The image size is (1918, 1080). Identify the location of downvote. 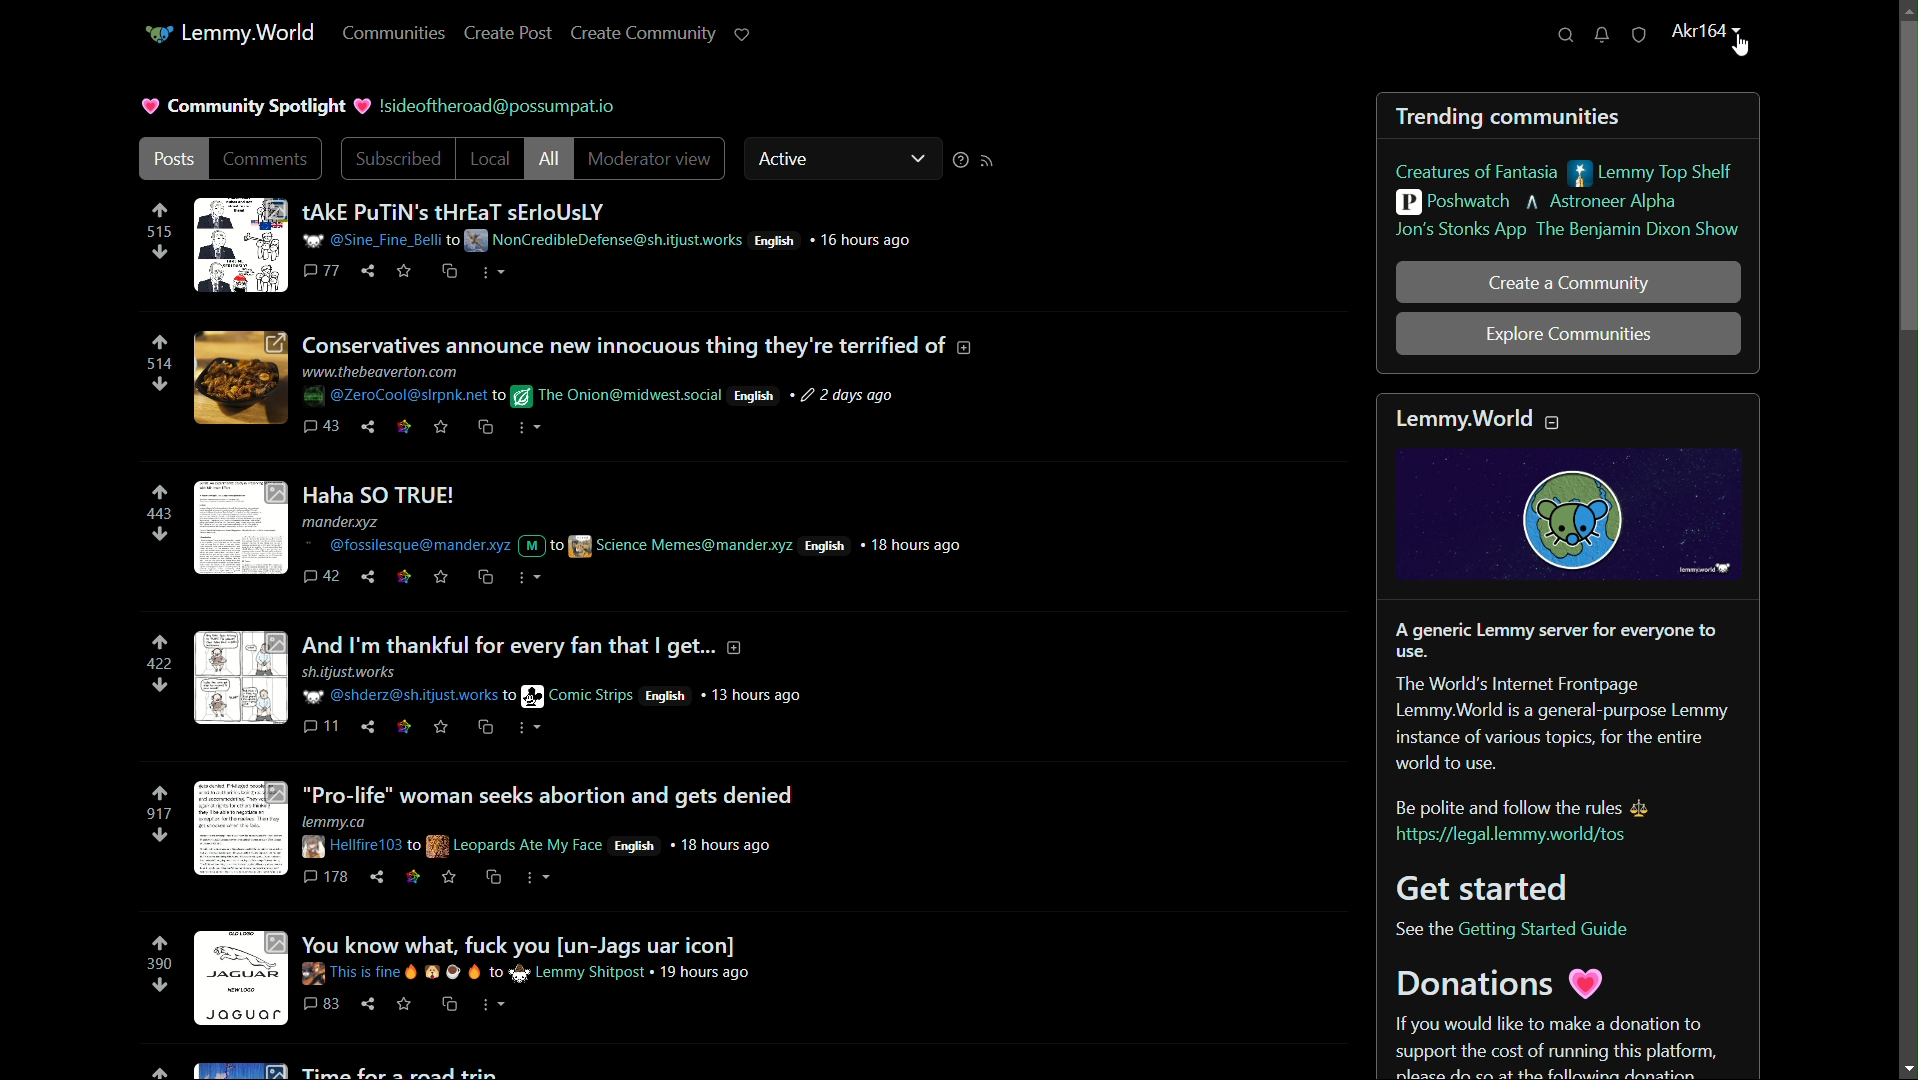
(159, 385).